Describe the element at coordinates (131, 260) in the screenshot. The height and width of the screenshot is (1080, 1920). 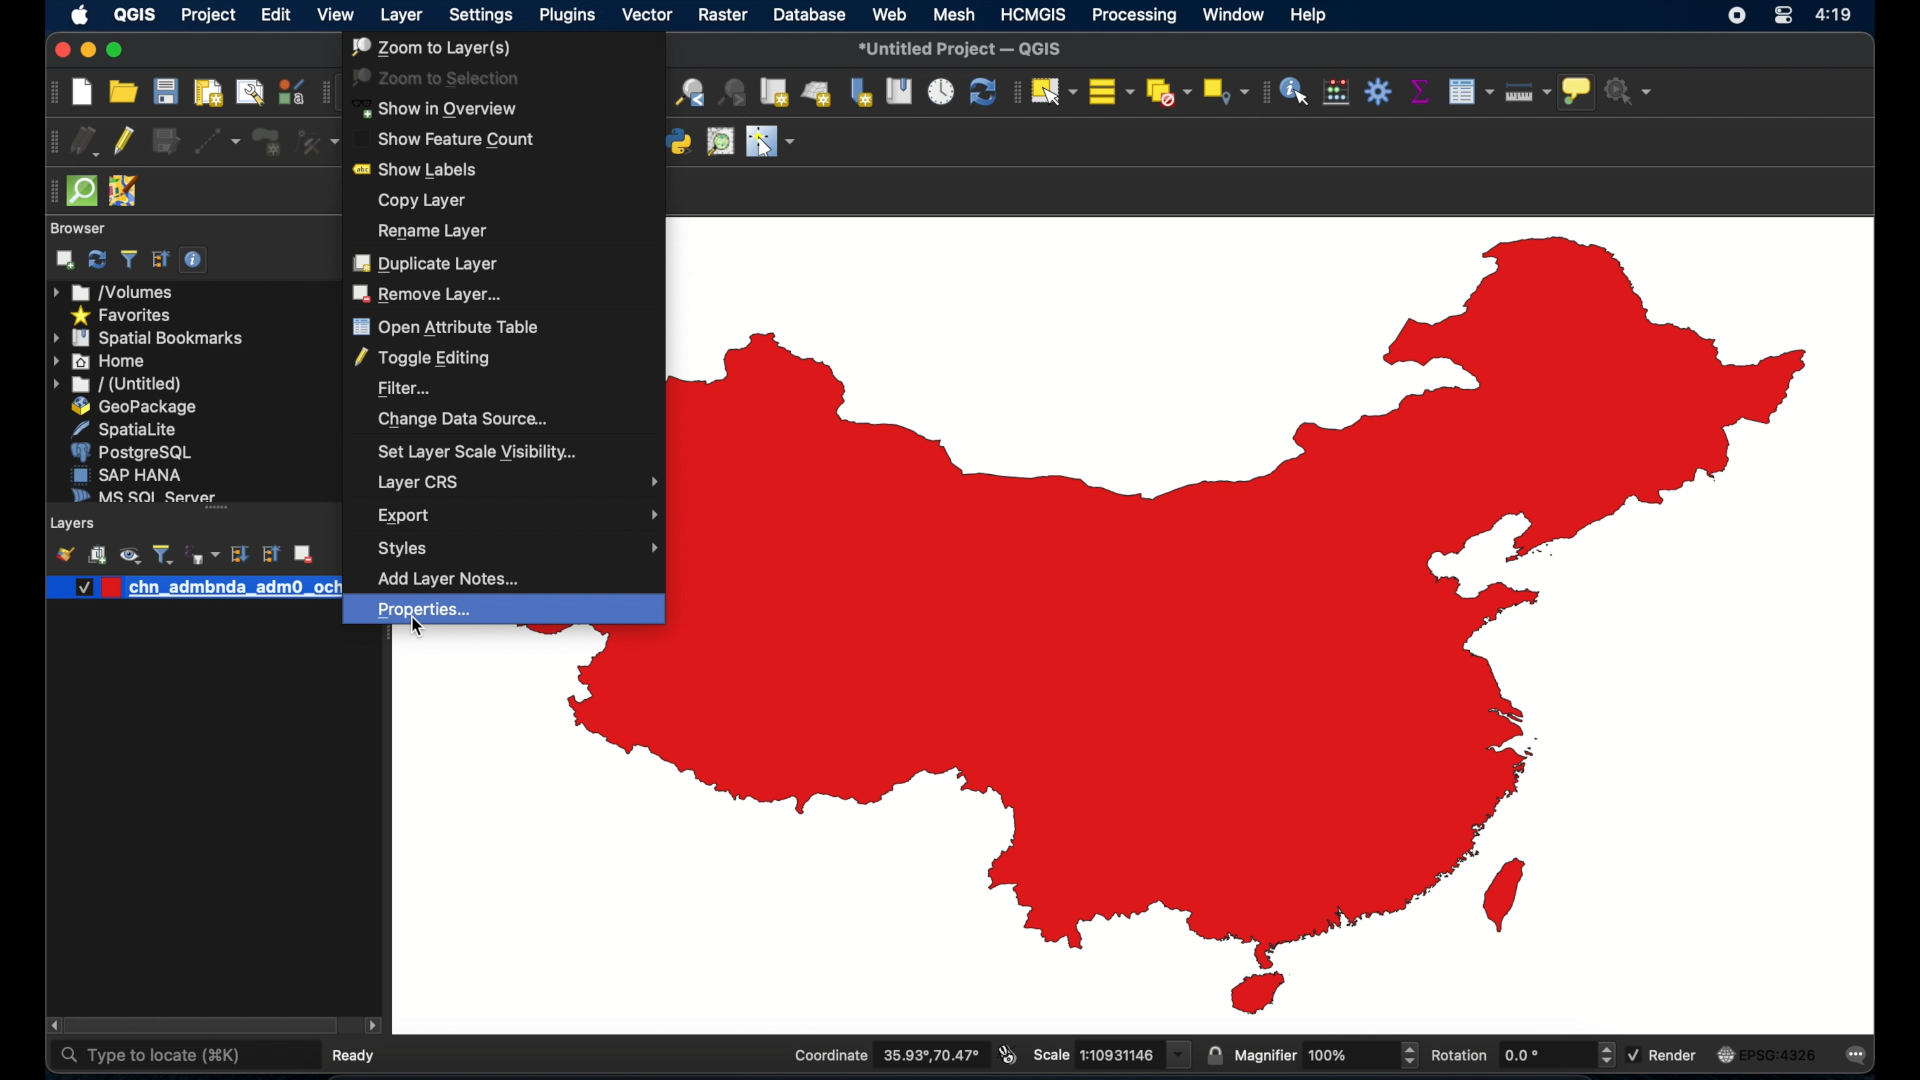
I see `filter browser` at that location.